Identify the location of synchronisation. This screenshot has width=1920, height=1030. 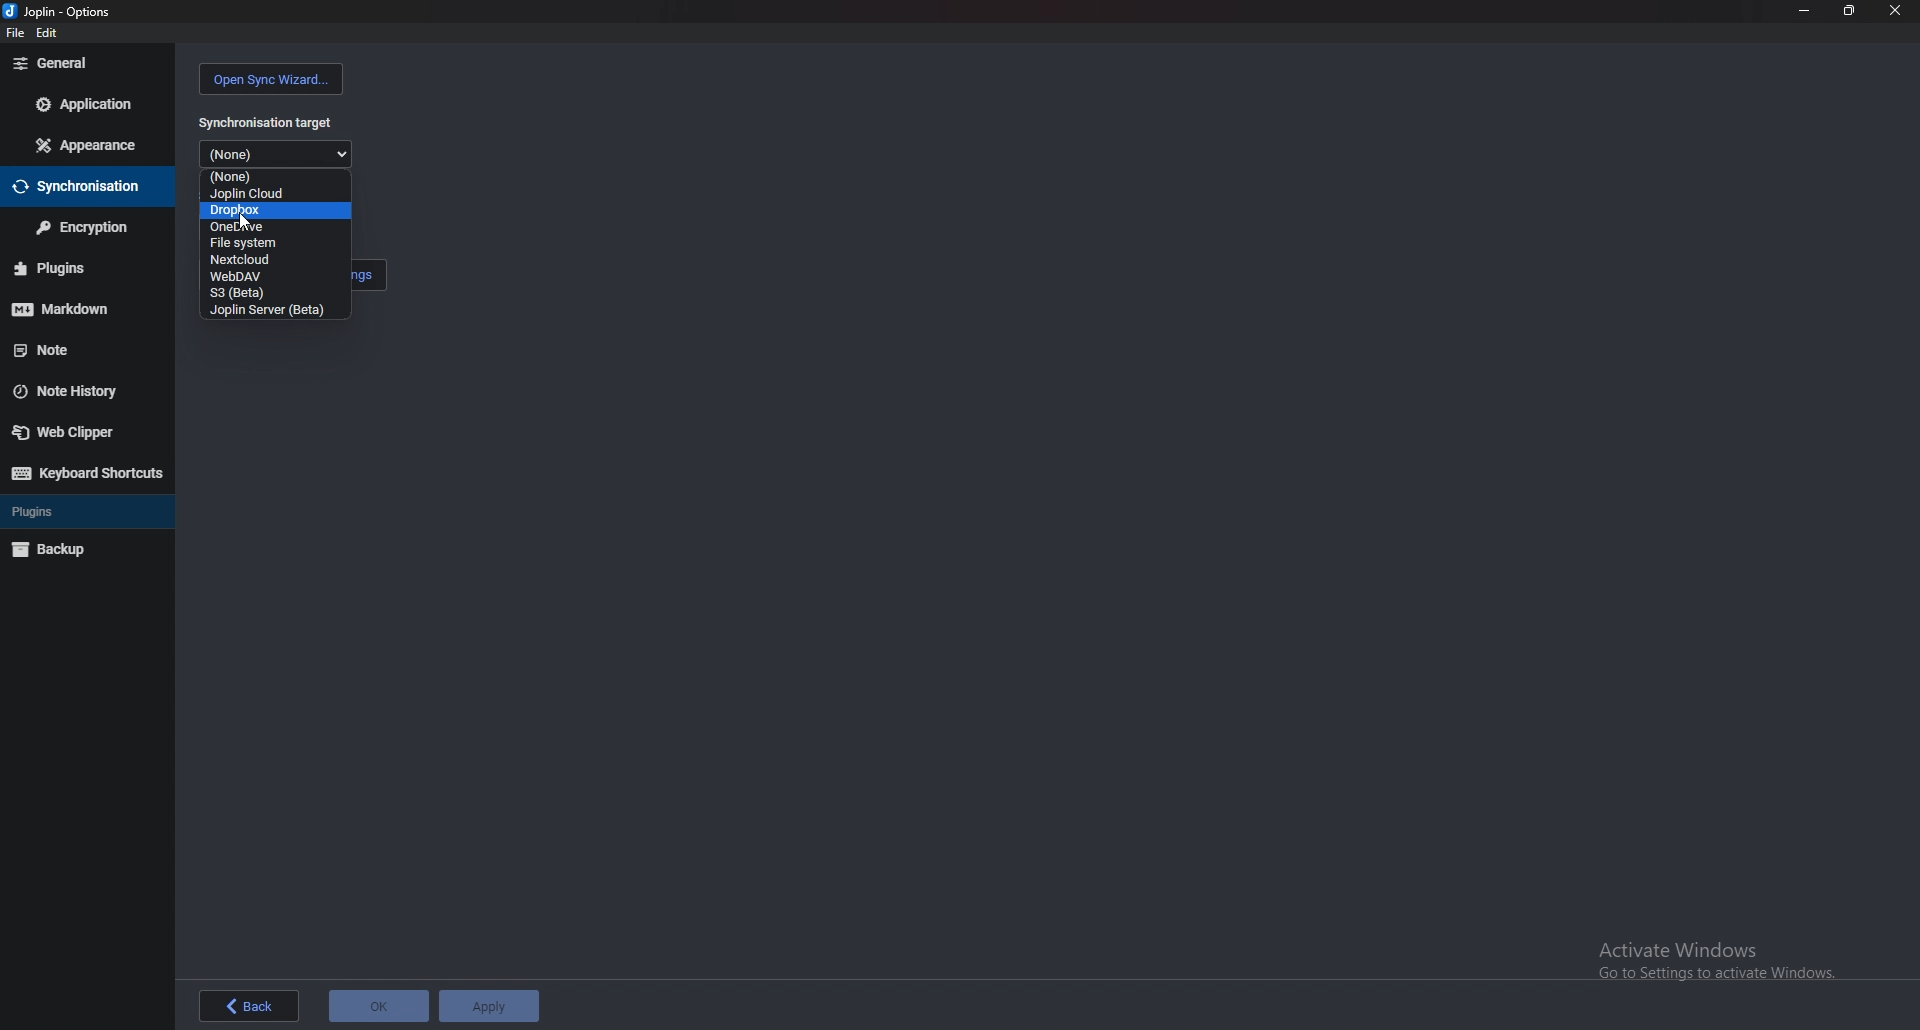
(79, 185).